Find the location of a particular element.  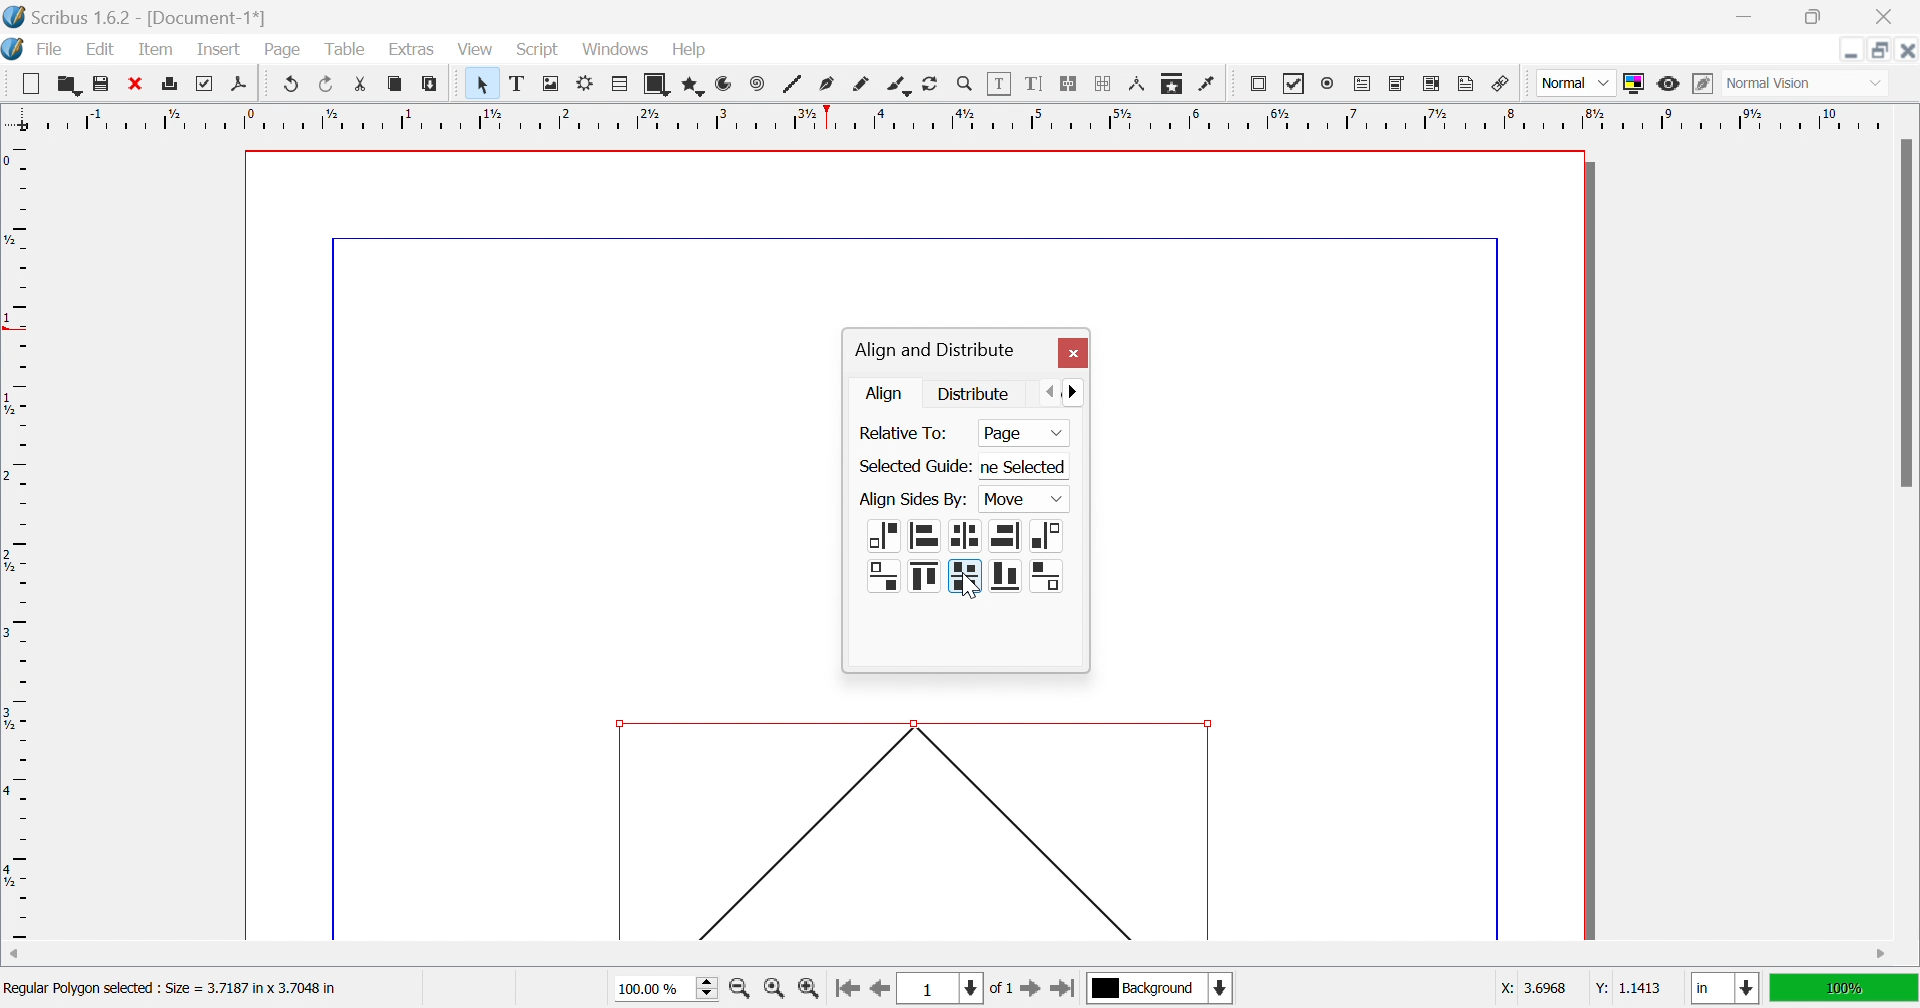

Polygon is located at coordinates (695, 86).